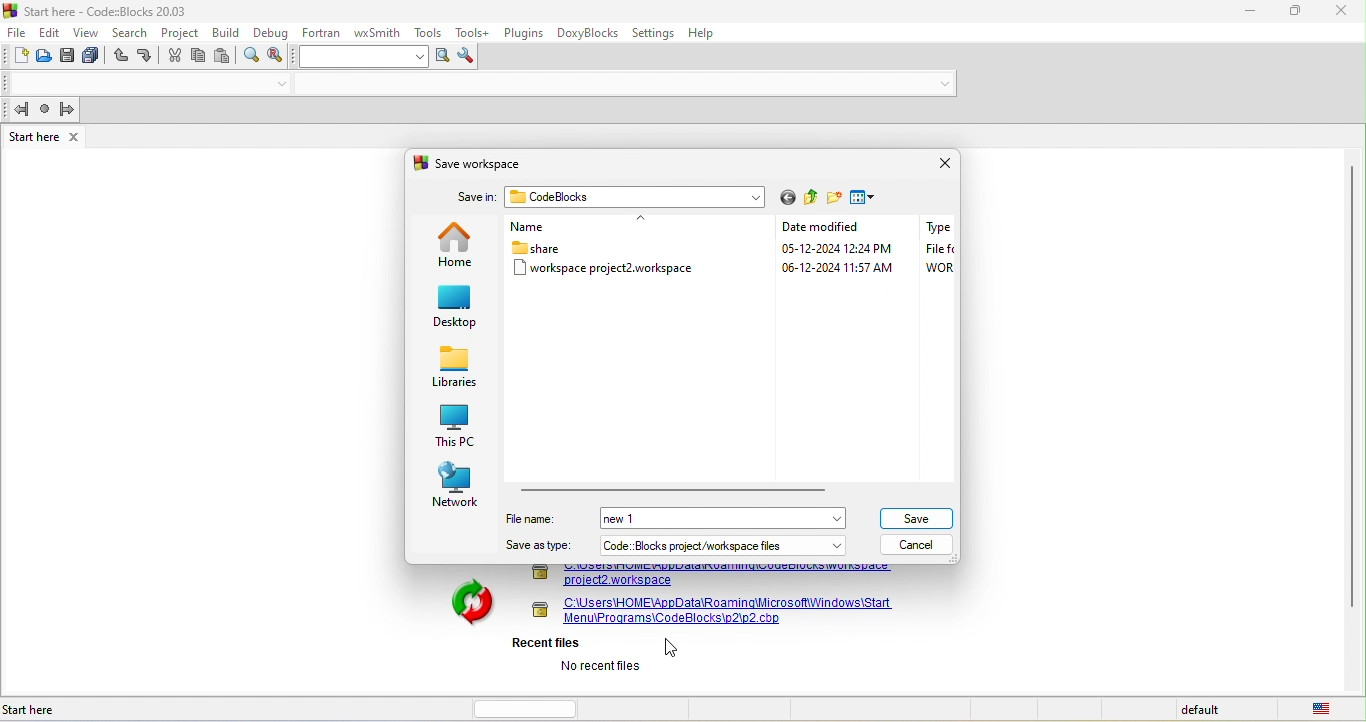 Image resolution: width=1366 pixels, height=722 pixels. What do you see at coordinates (430, 32) in the screenshot?
I see `tools` at bounding box center [430, 32].